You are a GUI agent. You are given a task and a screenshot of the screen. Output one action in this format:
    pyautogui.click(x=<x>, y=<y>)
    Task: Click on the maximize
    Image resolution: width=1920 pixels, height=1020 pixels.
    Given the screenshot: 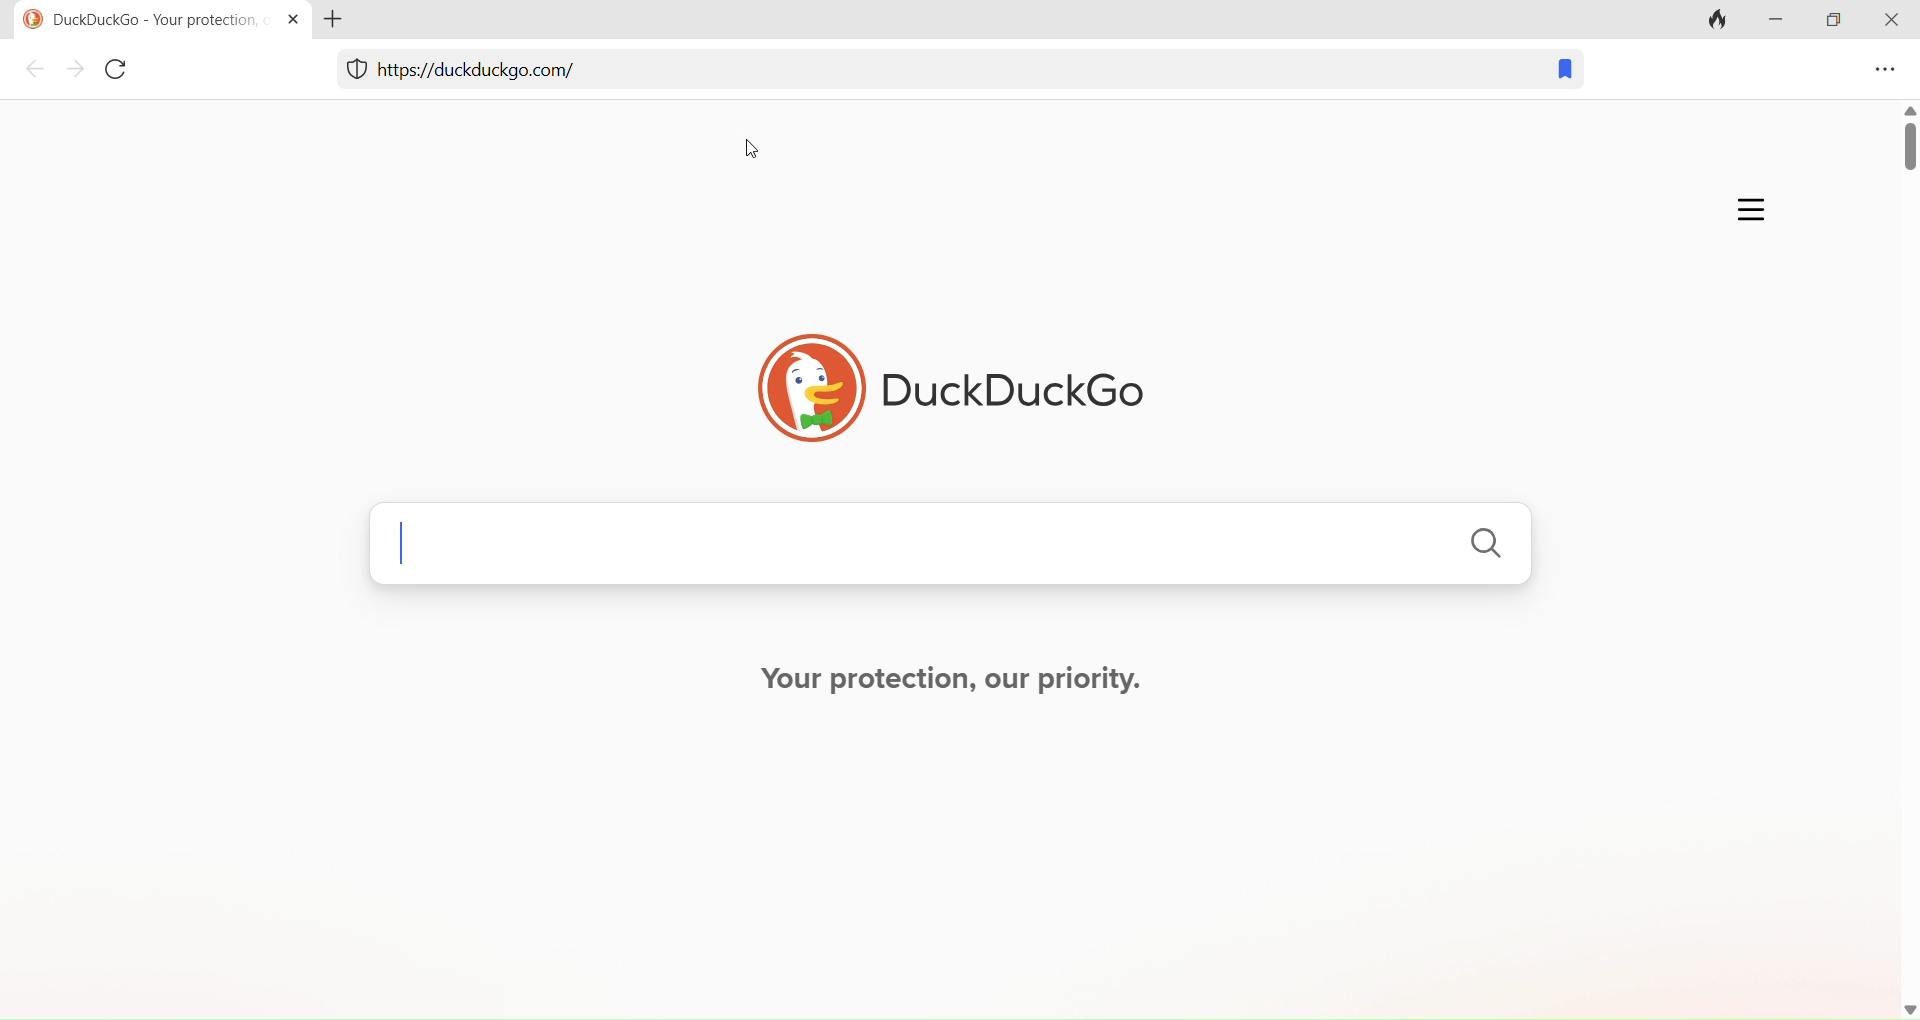 What is the action you would take?
    pyautogui.click(x=1834, y=24)
    